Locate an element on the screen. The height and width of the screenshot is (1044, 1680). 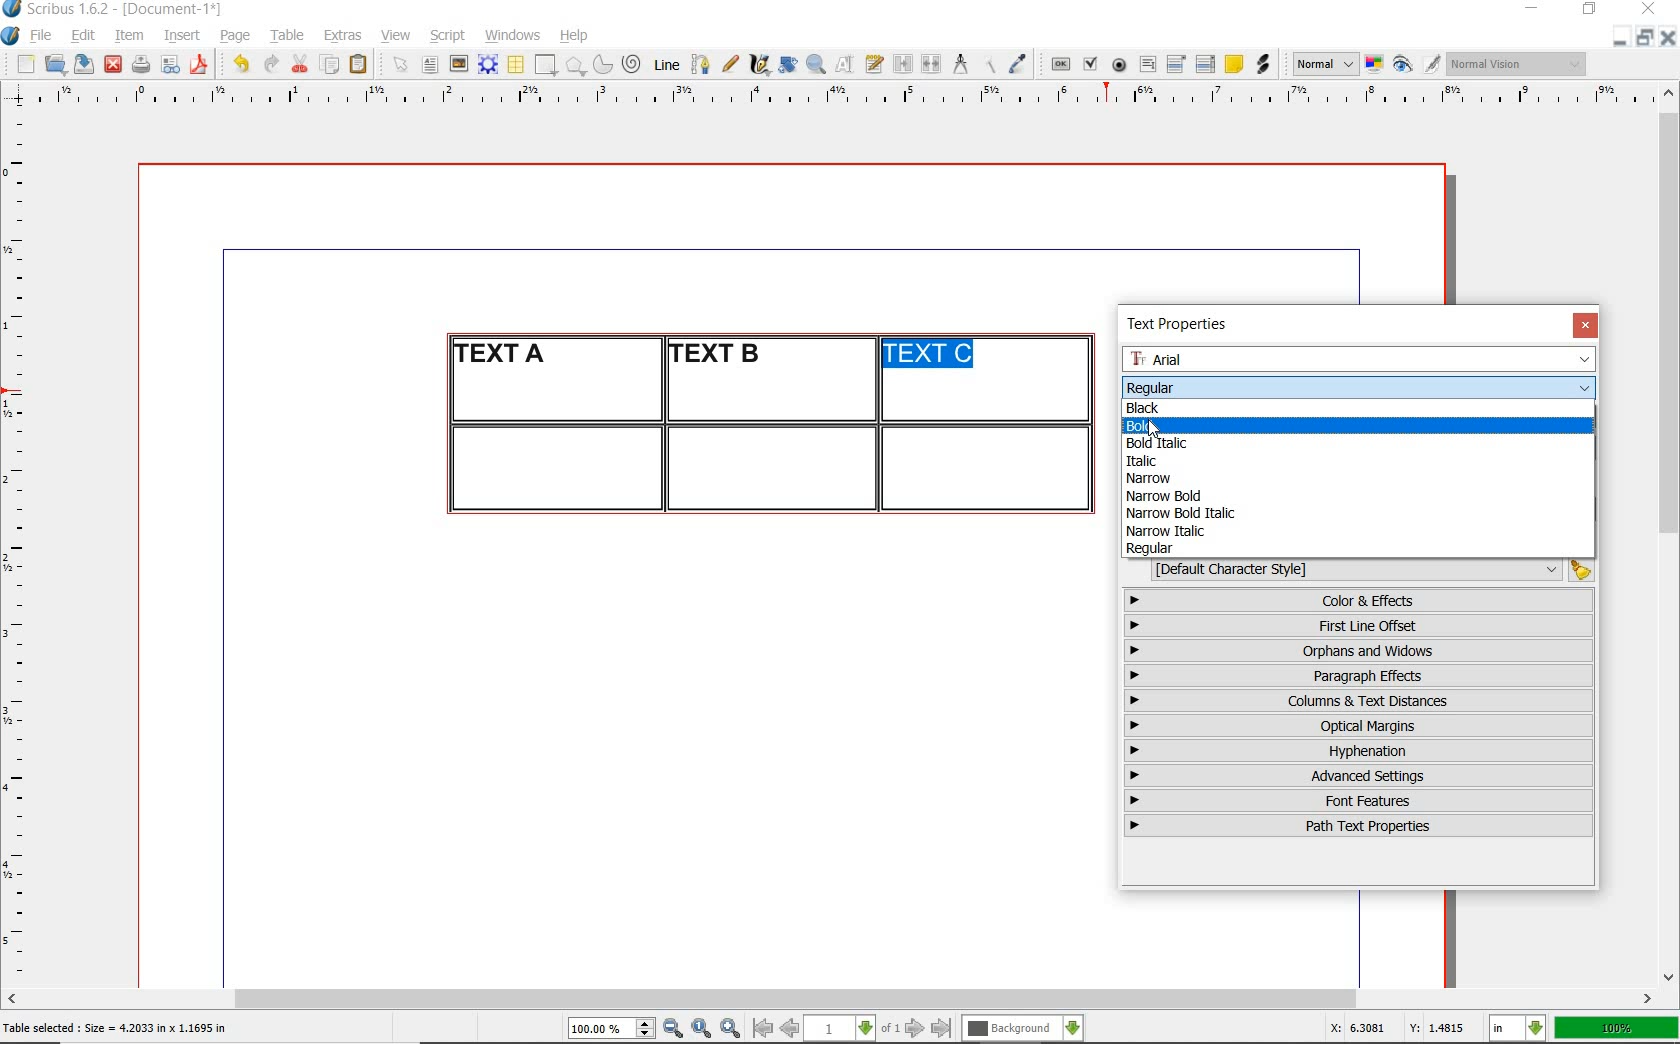
Bezier curve is located at coordinates (699, 64).